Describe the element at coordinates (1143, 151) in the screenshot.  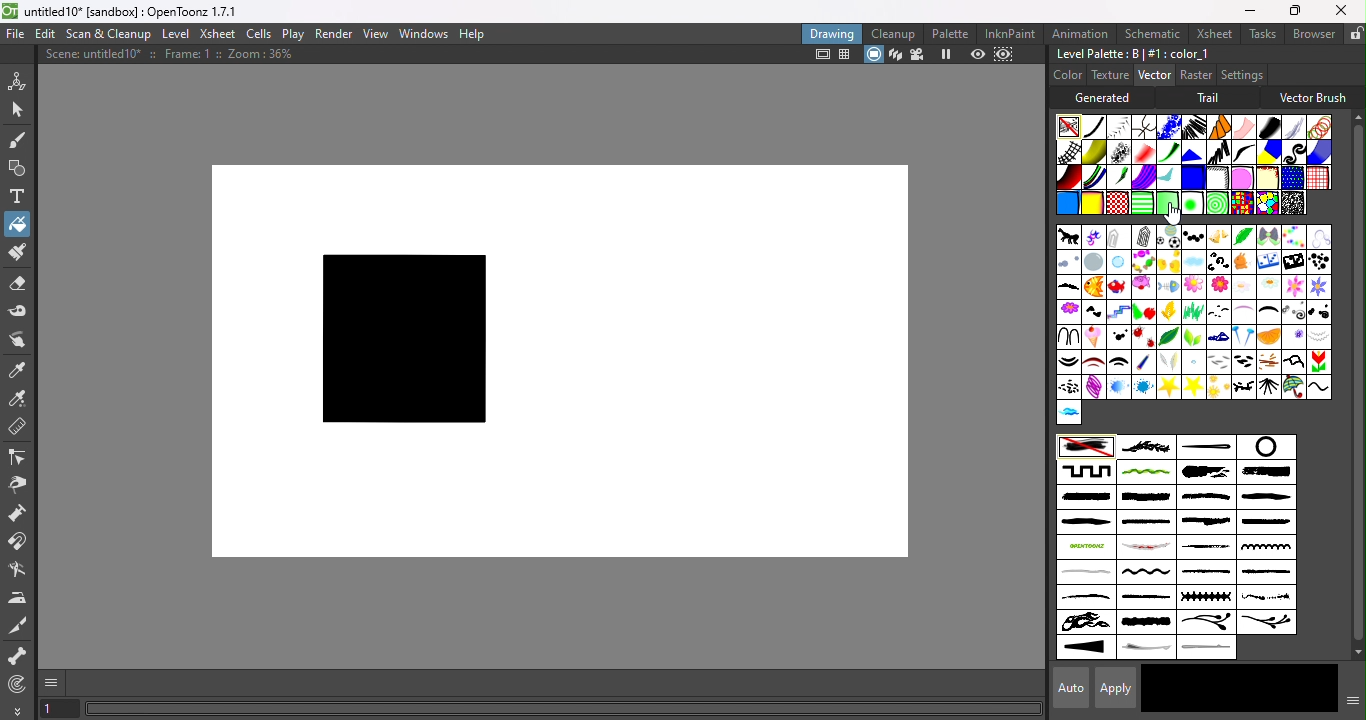
I see `Fade` at that location.